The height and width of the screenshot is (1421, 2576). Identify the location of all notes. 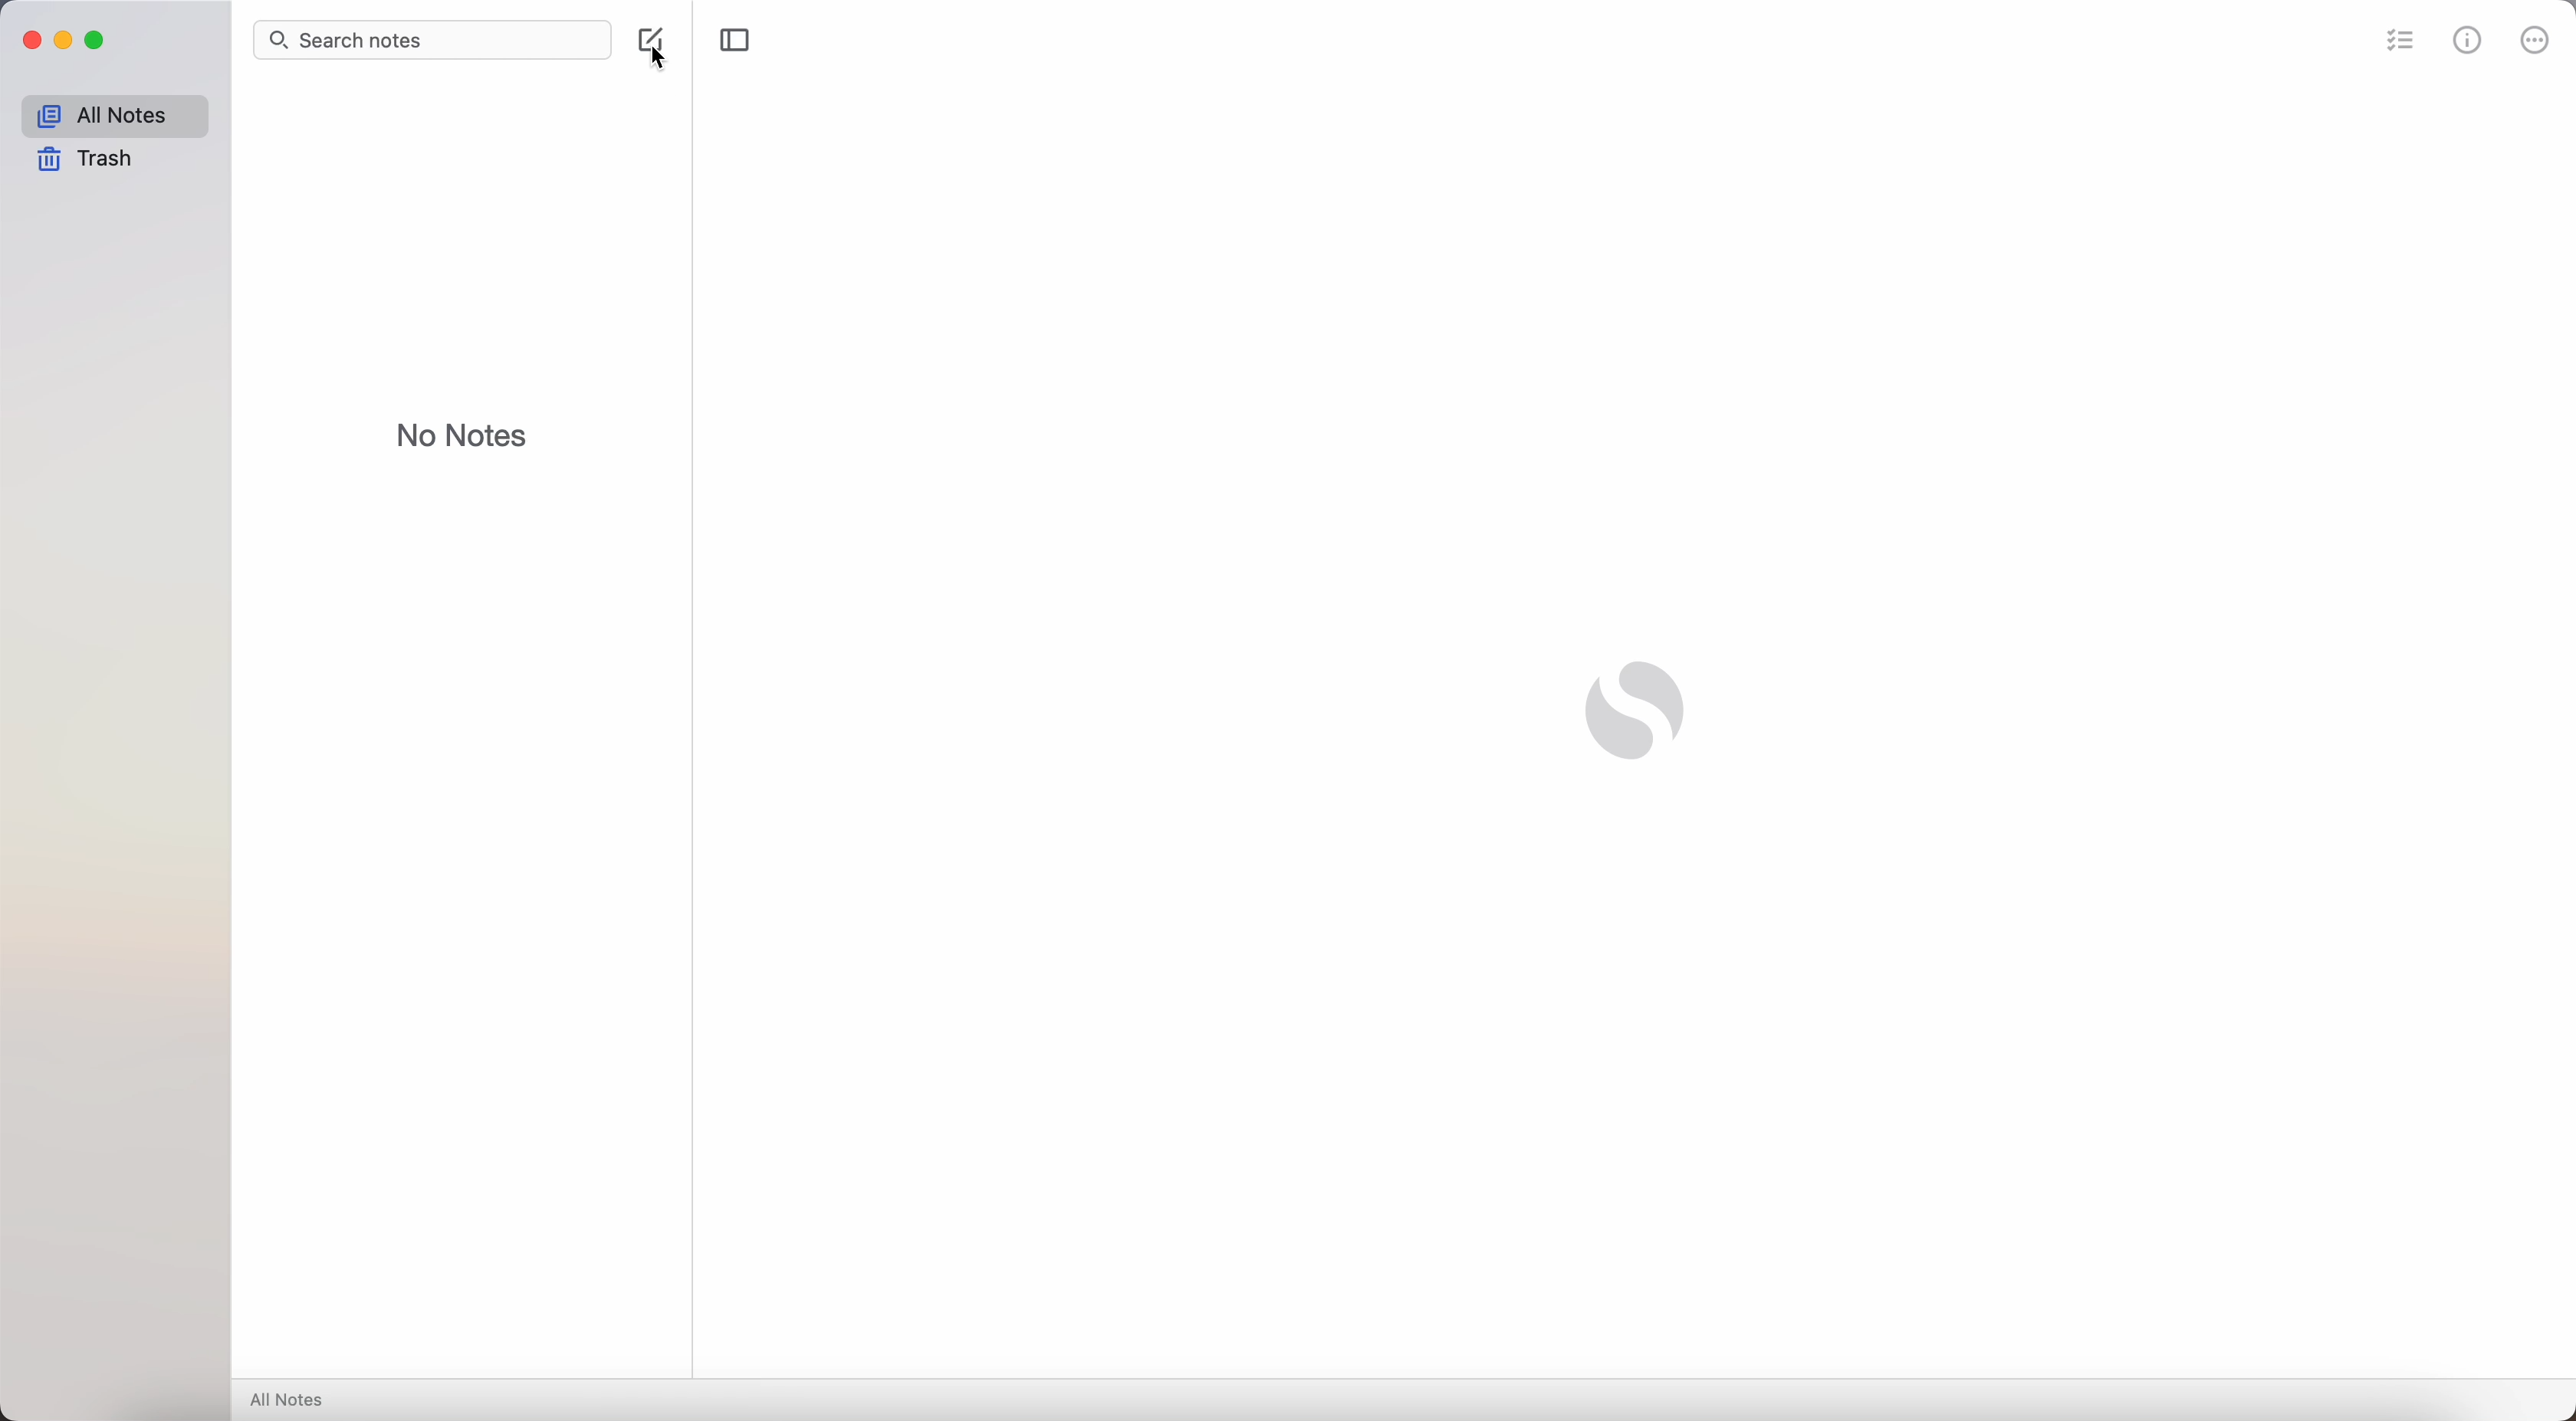
(290, 1399).